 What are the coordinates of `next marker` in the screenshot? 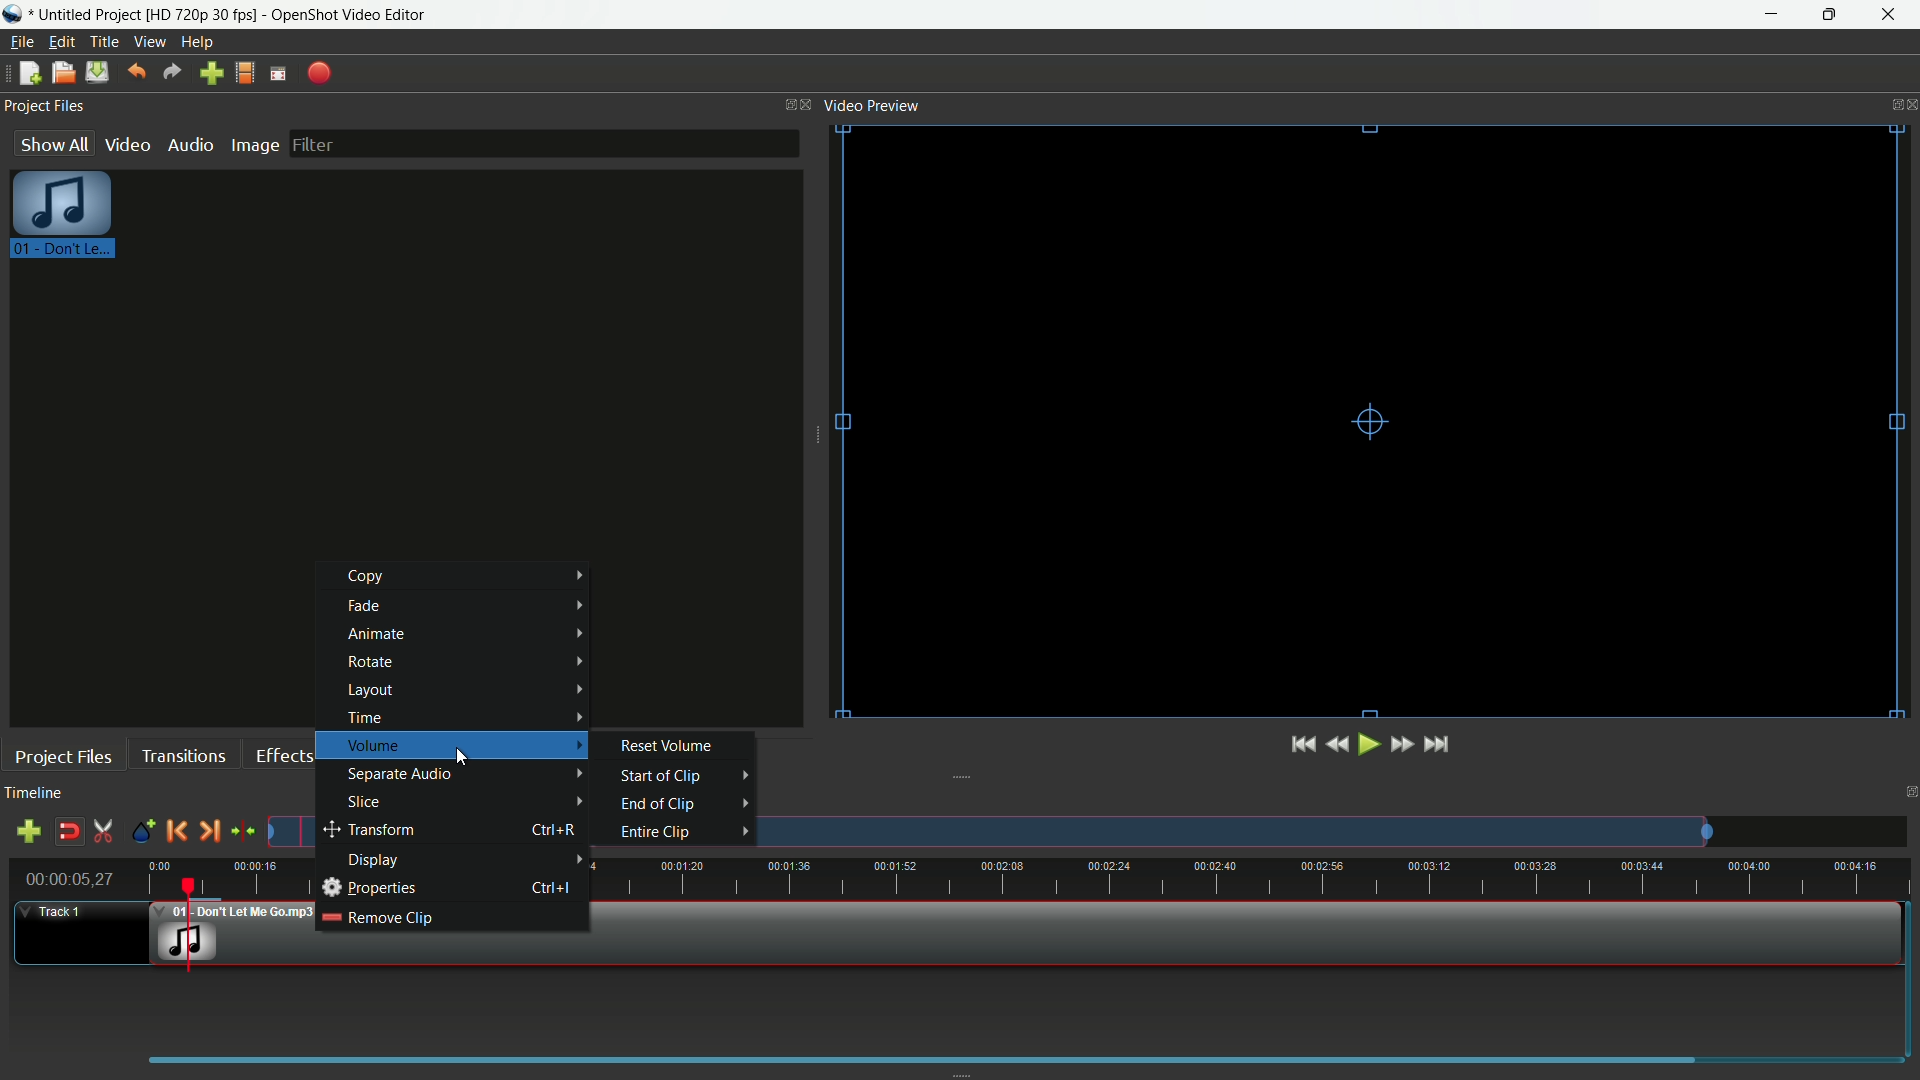 It's located at (208, 831).